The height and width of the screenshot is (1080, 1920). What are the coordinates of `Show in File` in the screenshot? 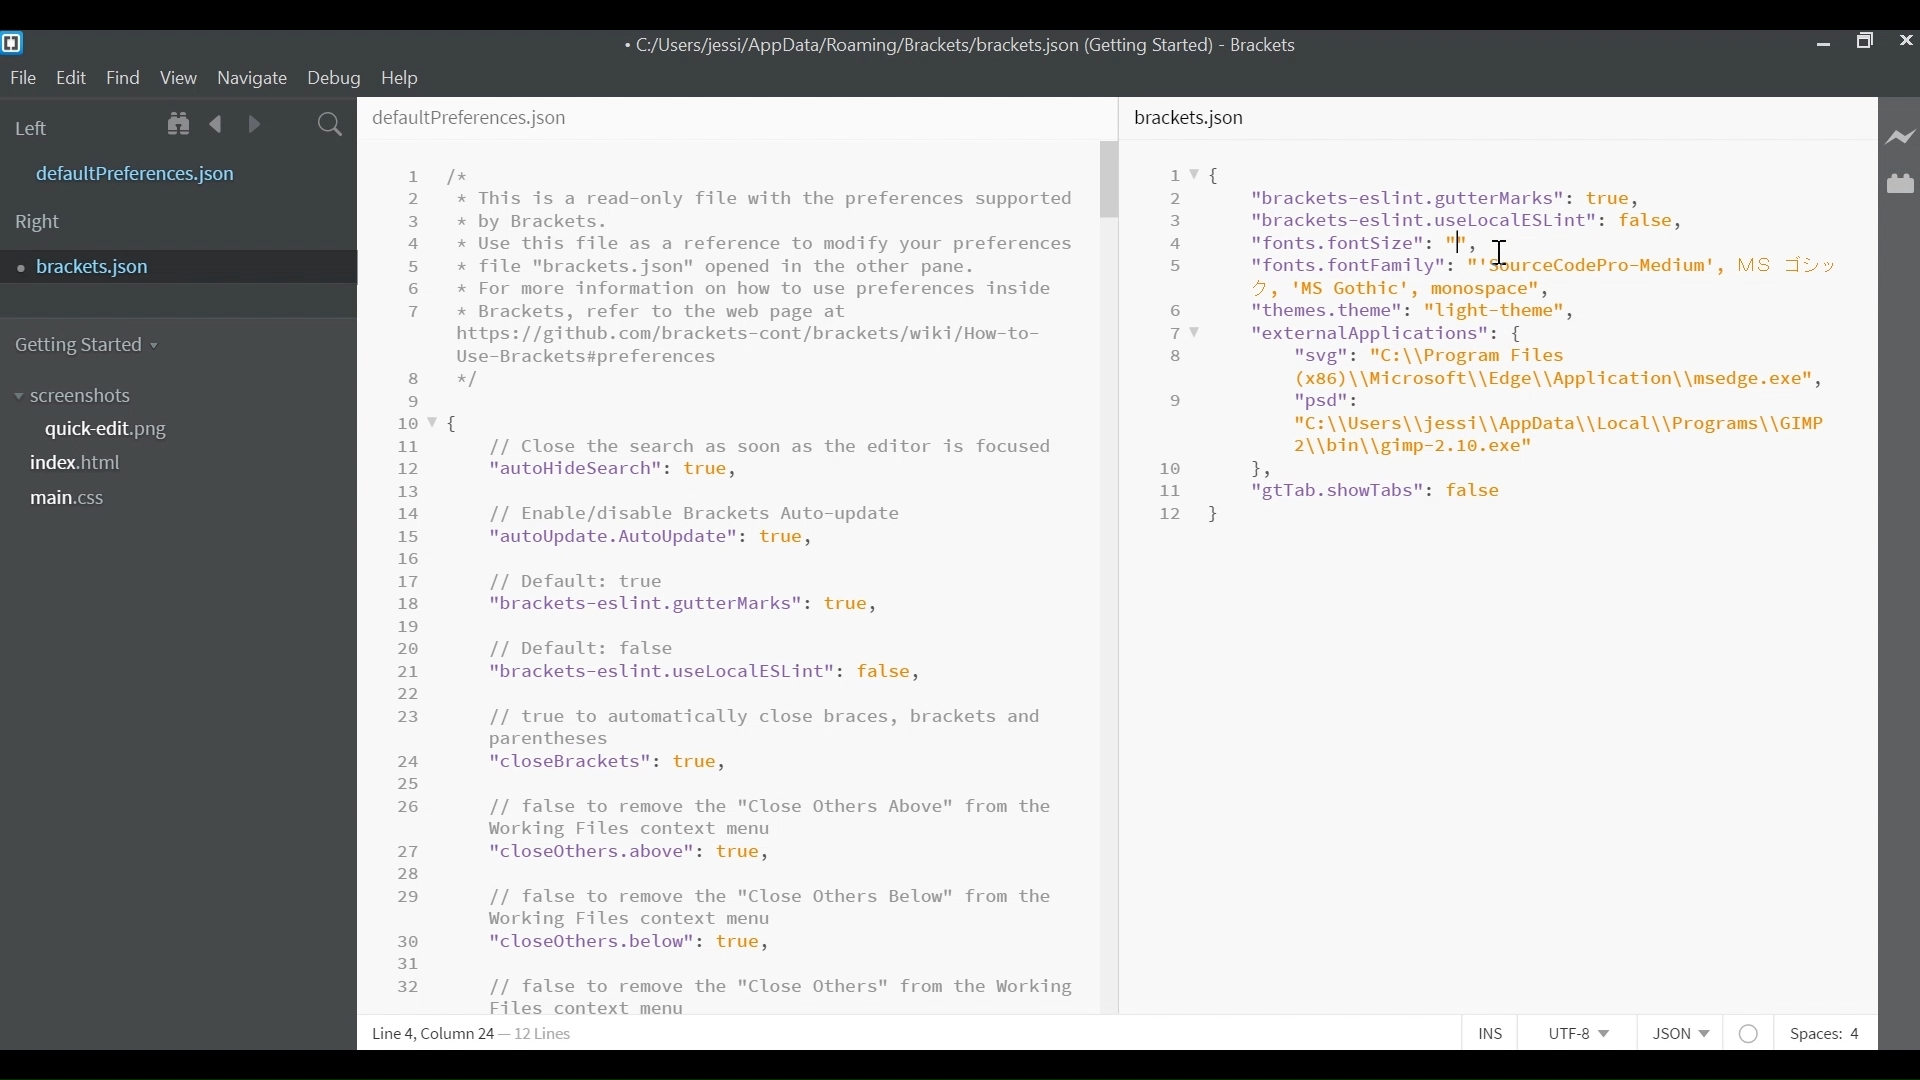 It's located at (180, 125).